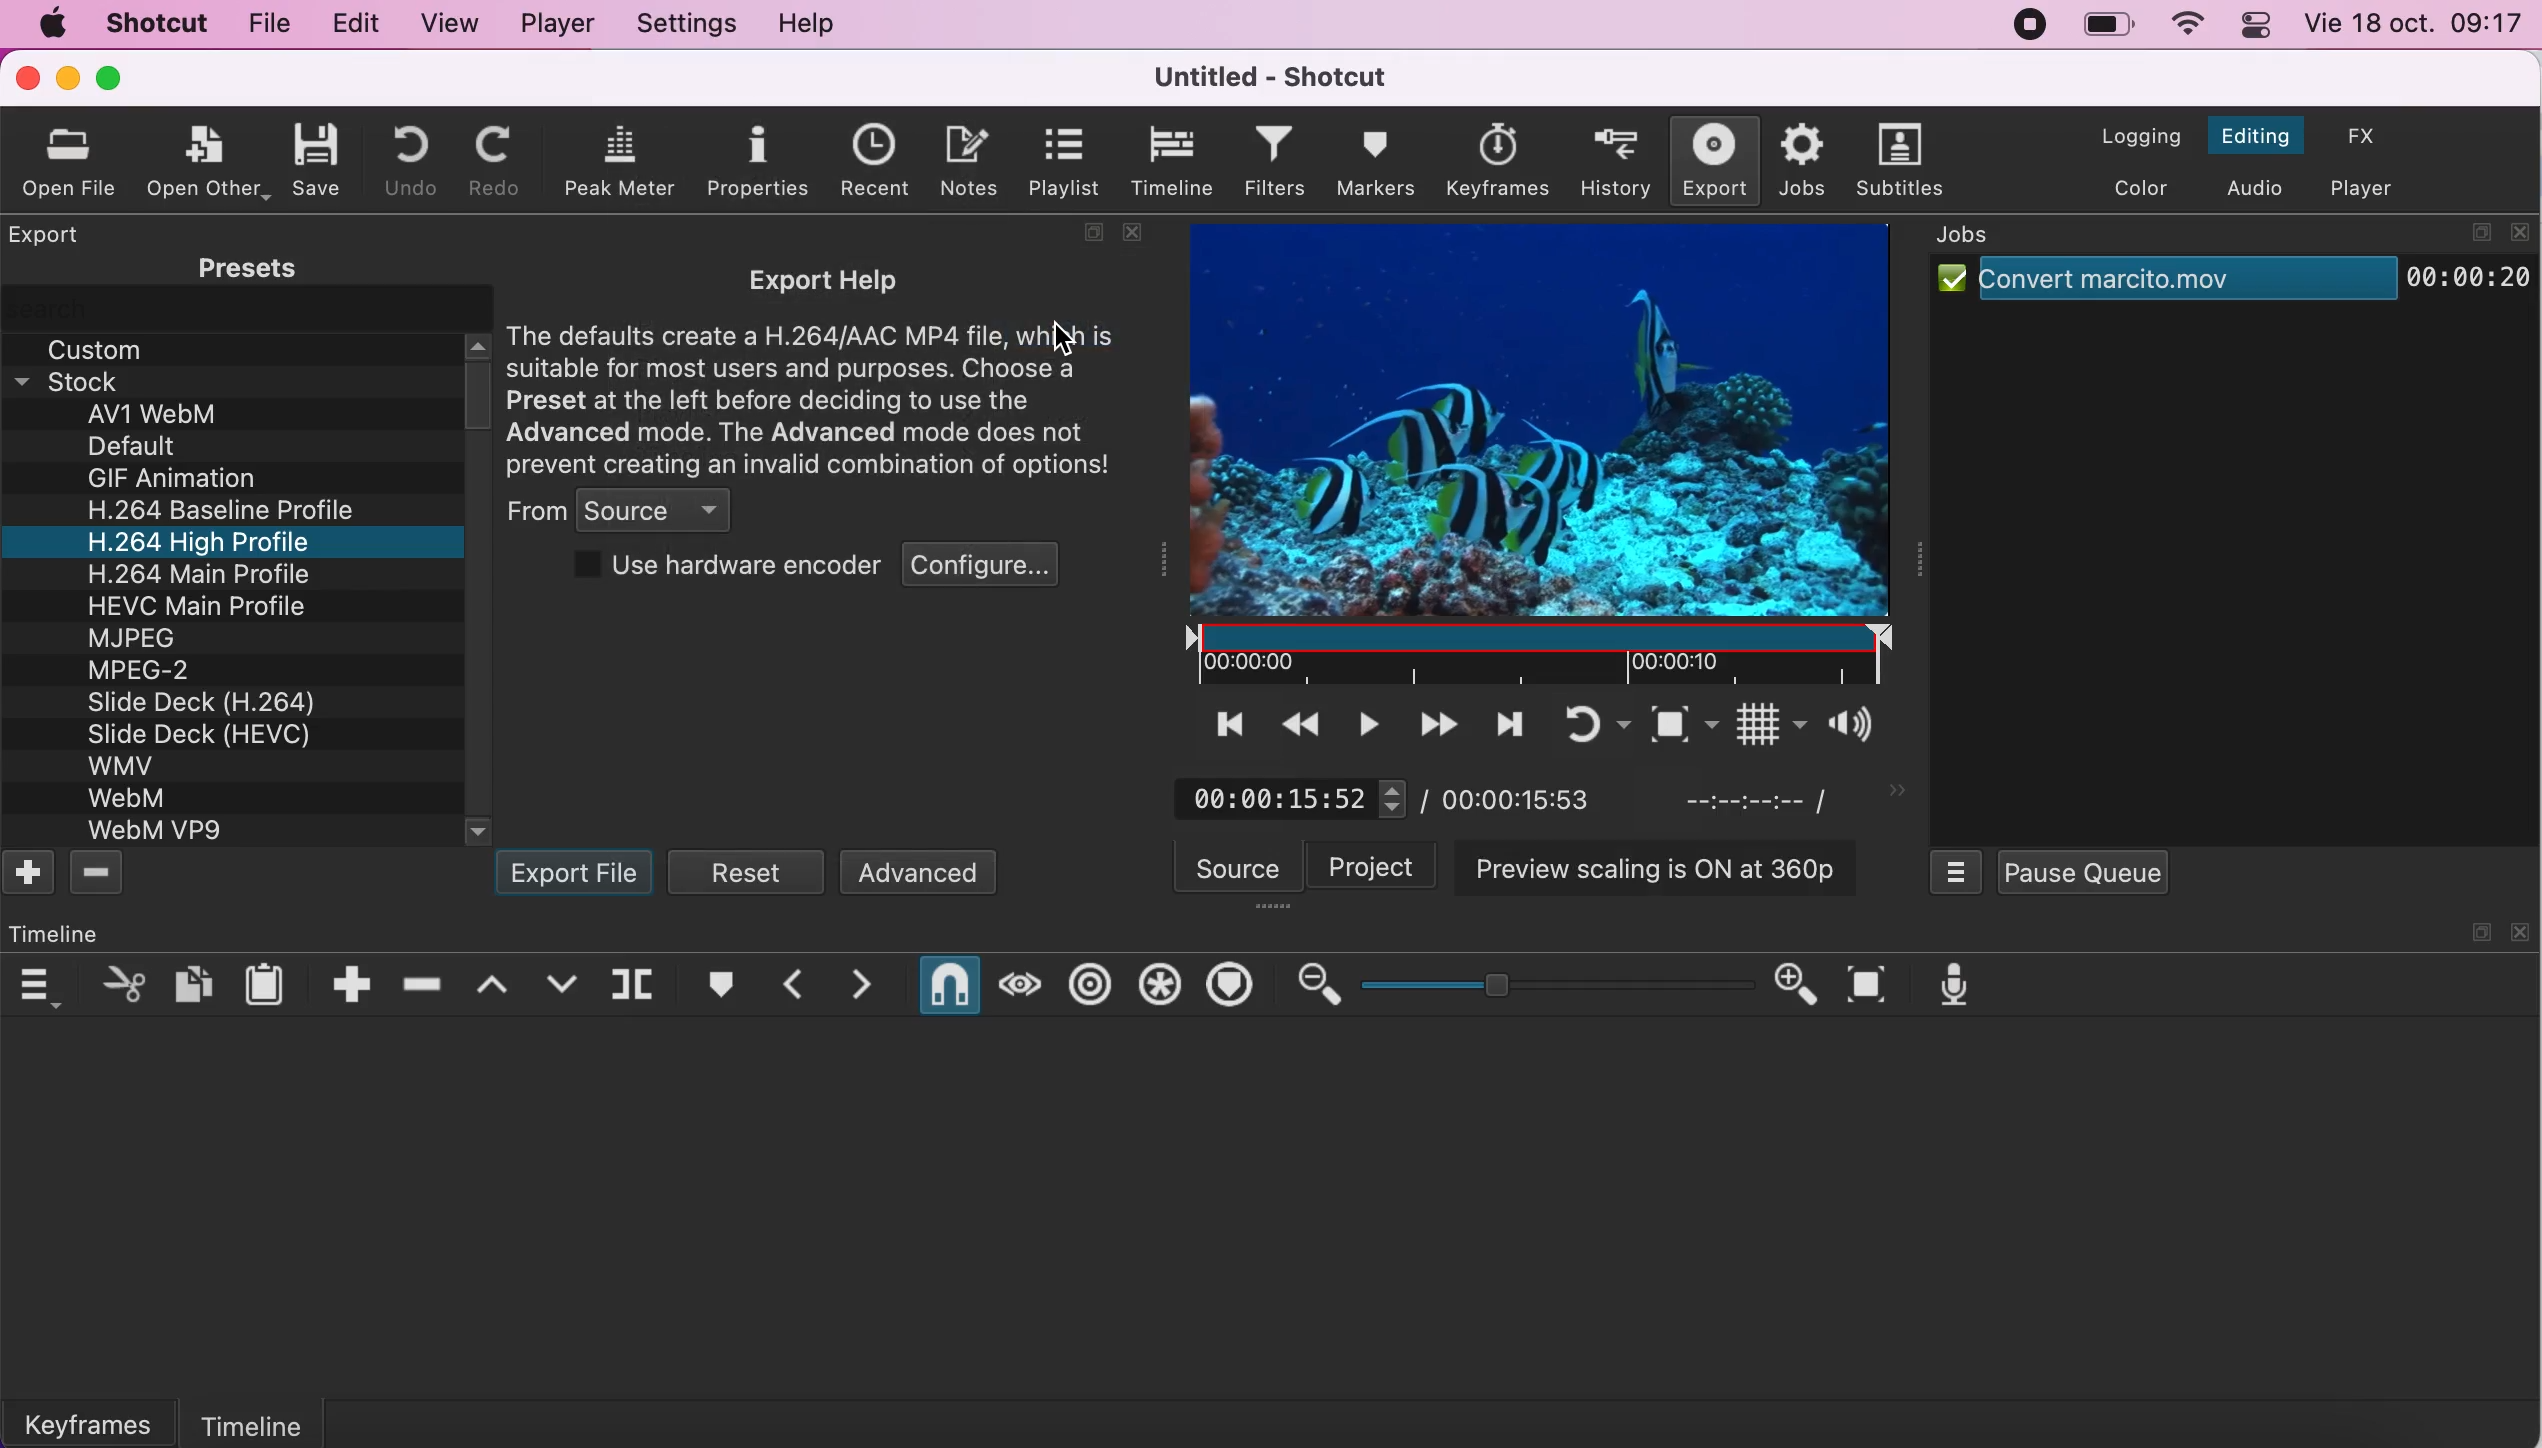 The height and width of the screenshot is (1448, 2542). Describe the element at coordinates (143, 443) in the screenshot. I see `Default` at that location.